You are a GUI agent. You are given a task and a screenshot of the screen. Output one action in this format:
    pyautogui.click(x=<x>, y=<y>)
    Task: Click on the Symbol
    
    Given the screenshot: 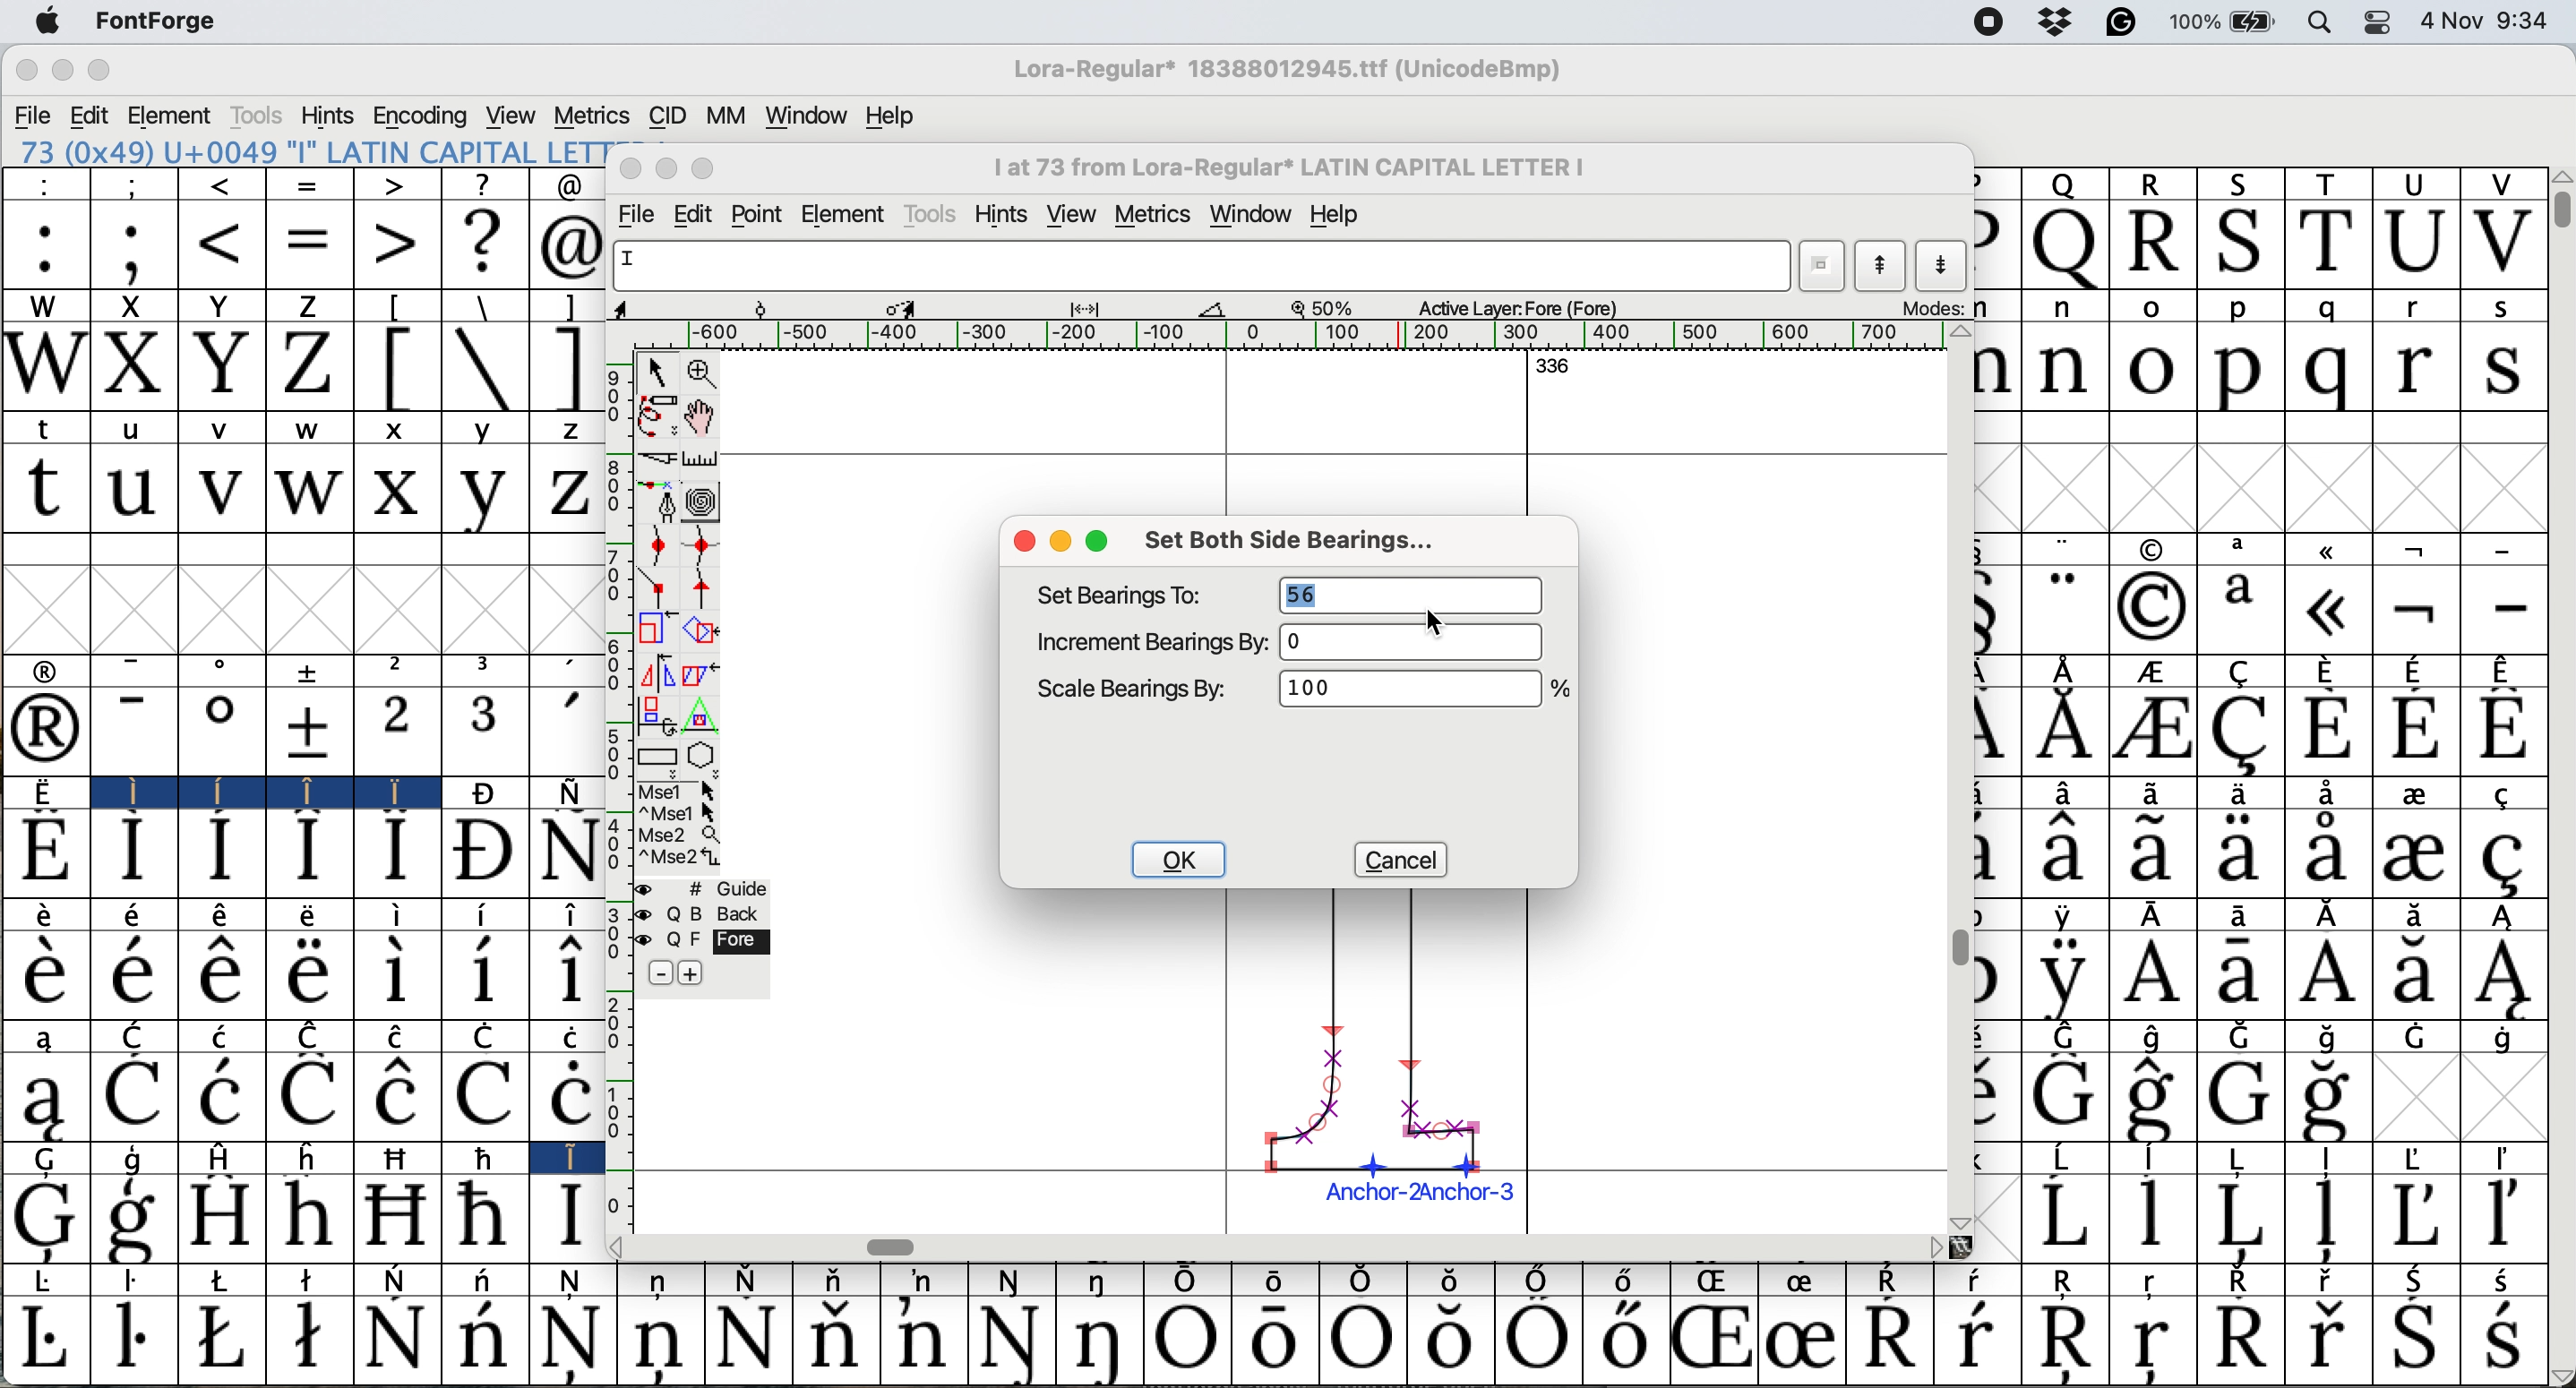 What is the action you would take?
    pyautogui.click(x=2068, y=1155)
    